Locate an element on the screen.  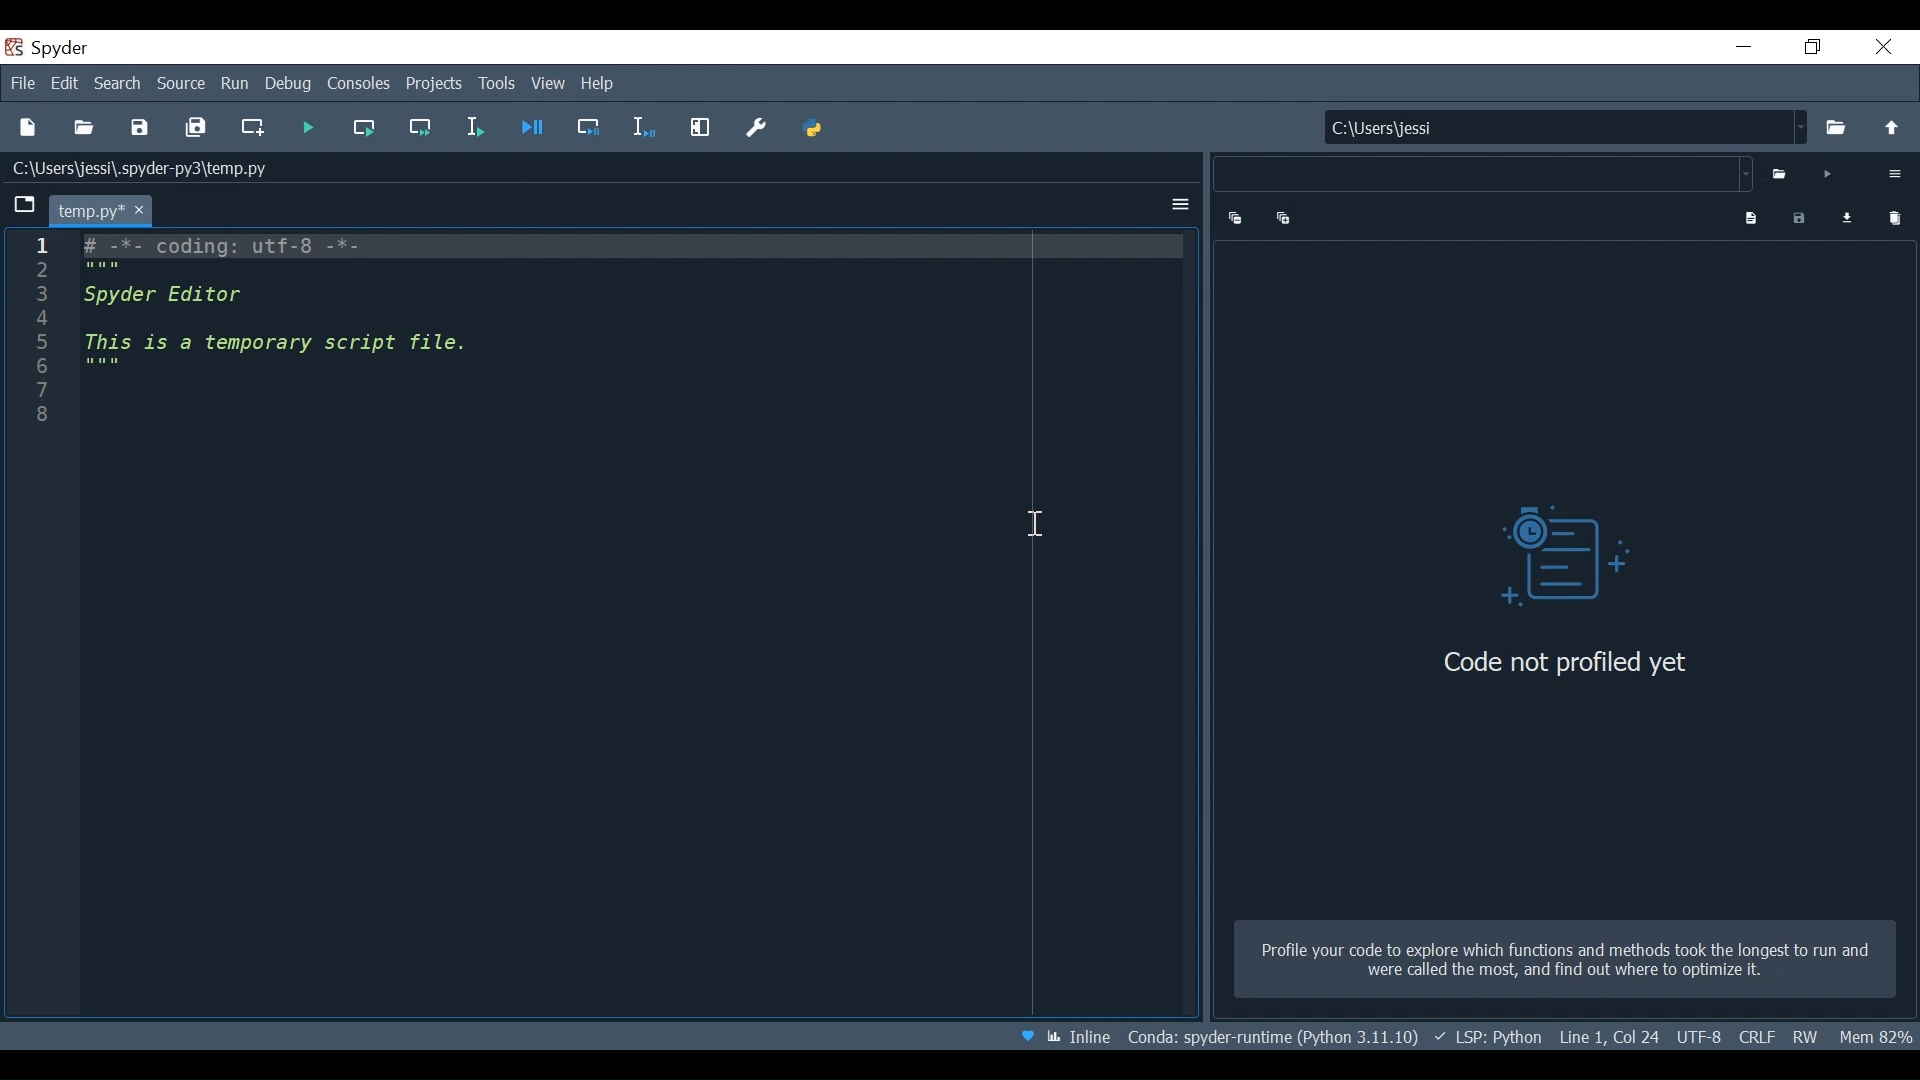
Toggle between inline and interactive Matplotlib plotting is located at coordinates (1077, 1036).